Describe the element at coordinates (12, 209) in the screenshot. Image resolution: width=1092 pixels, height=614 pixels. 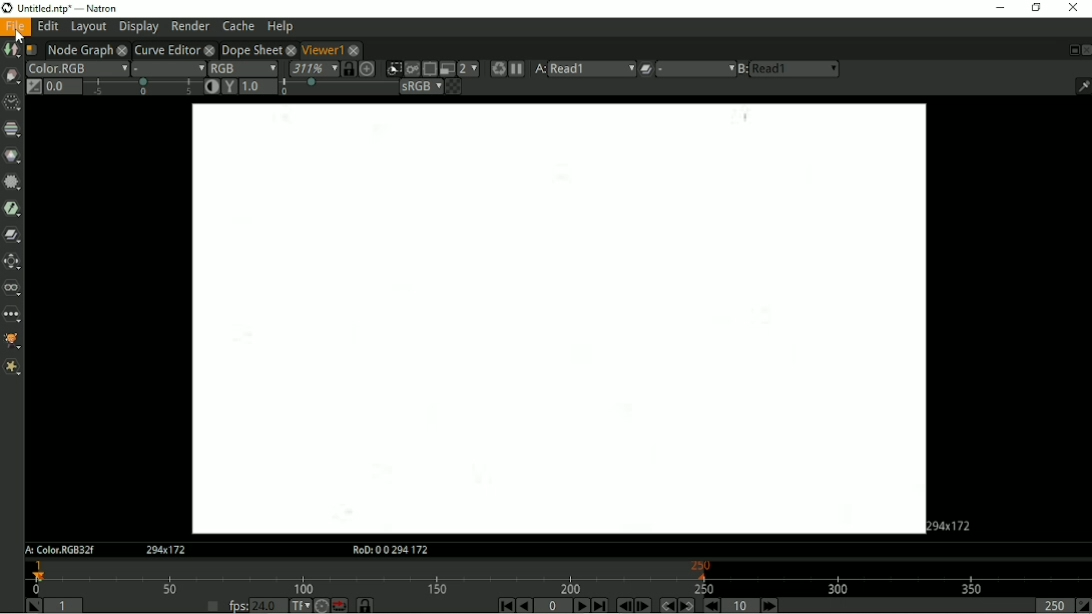
I see `Keyer` at that location.